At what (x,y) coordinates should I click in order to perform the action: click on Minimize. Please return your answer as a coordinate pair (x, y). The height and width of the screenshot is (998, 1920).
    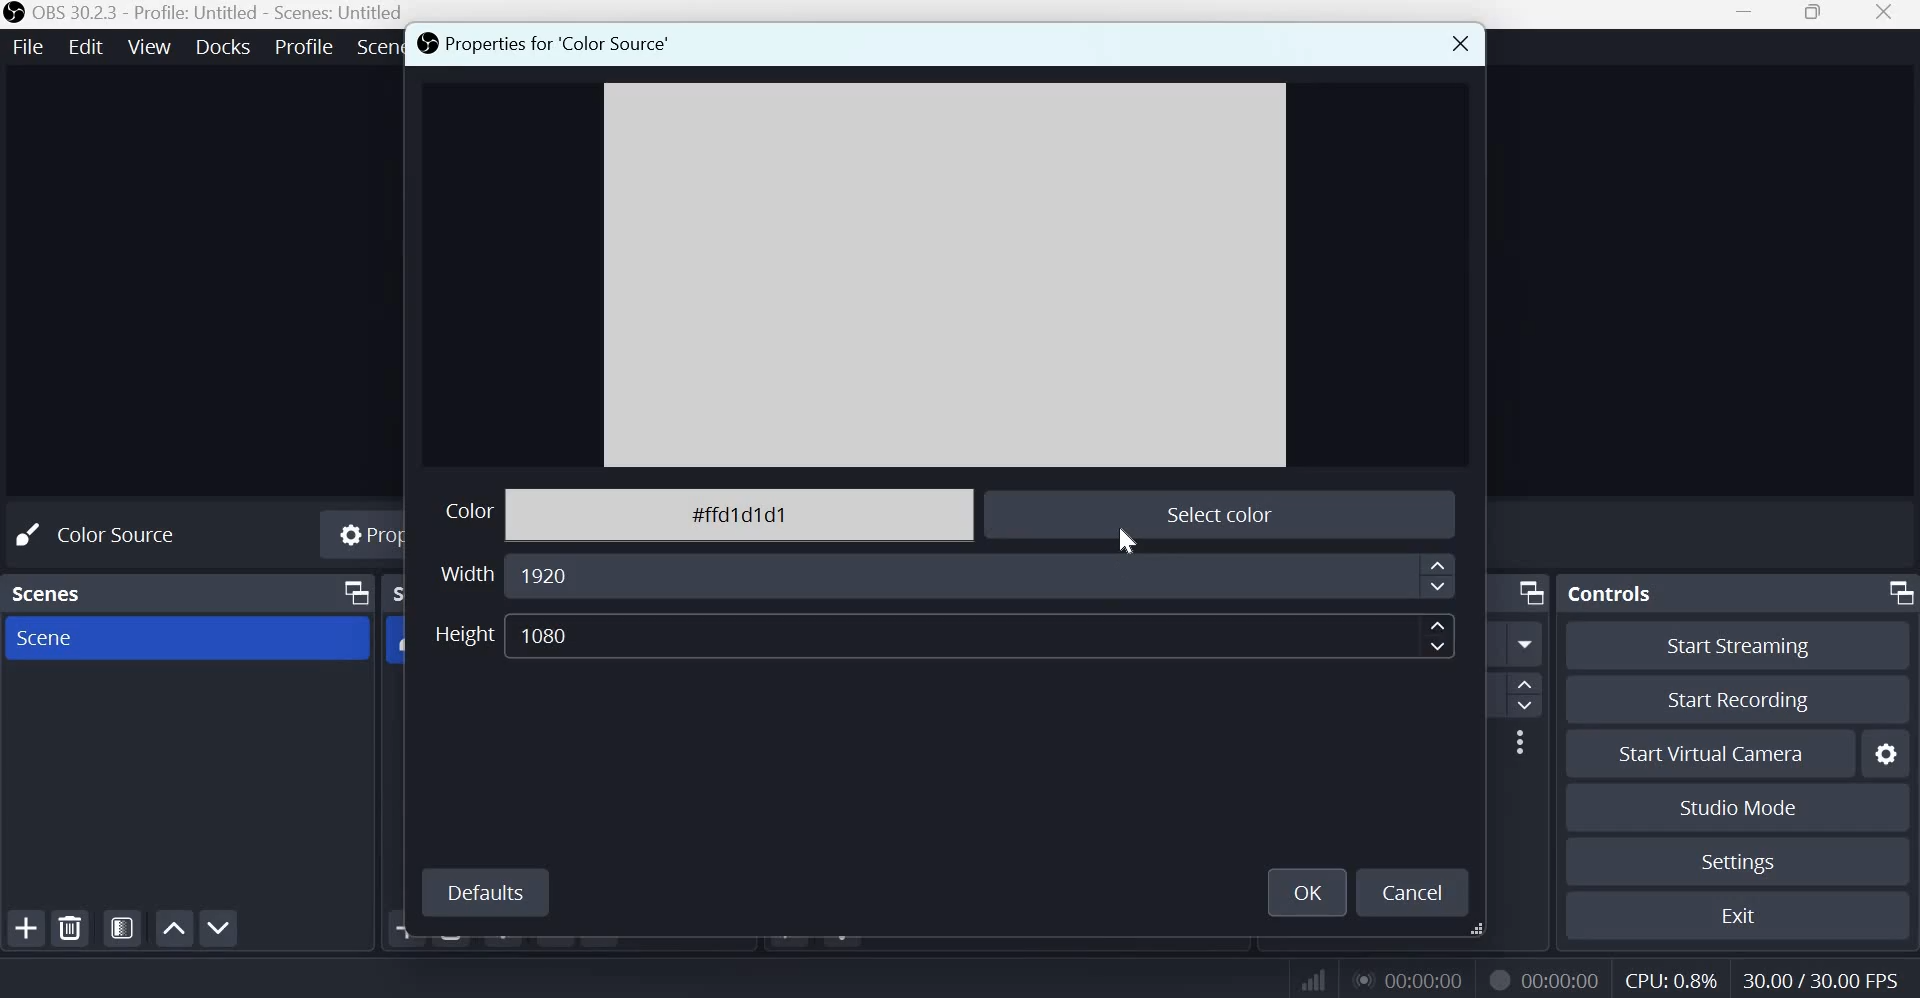
    Looking at the image, I should click on (1744, 16).